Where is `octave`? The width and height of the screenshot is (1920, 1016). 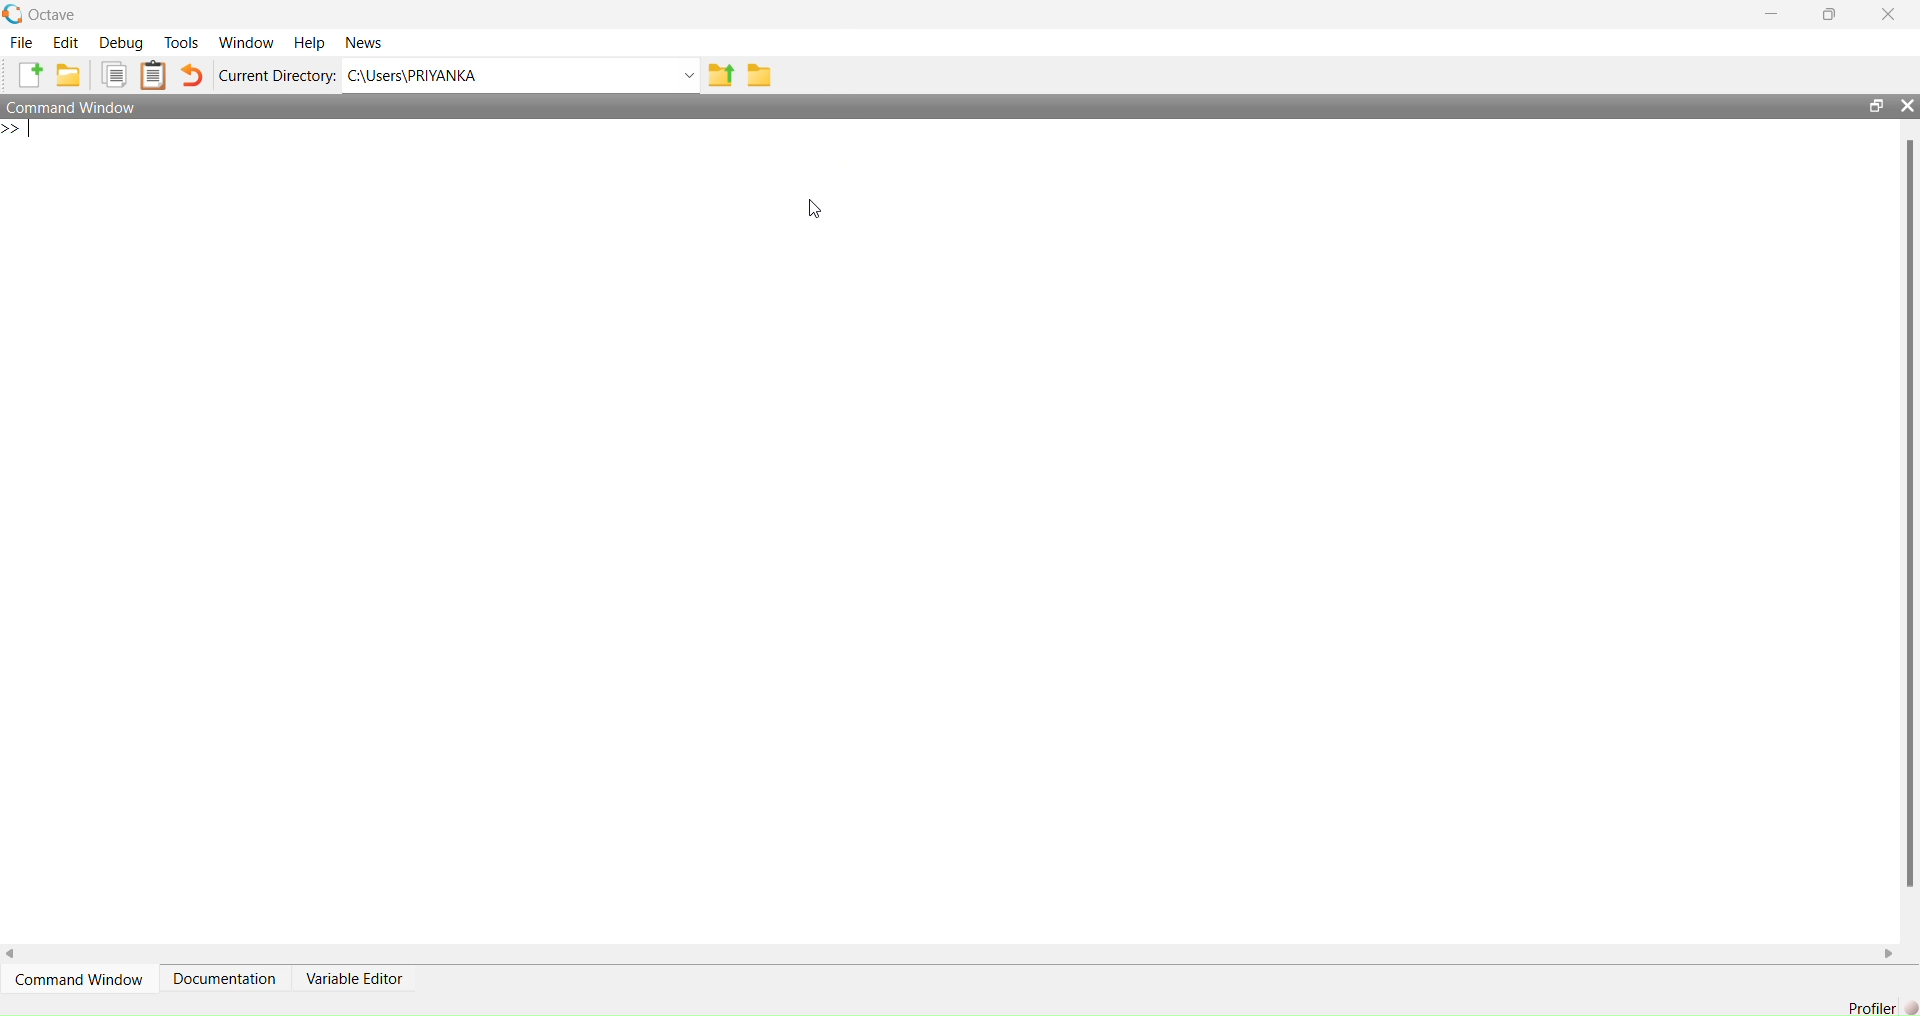 octave is located at coordinates (54, 16).